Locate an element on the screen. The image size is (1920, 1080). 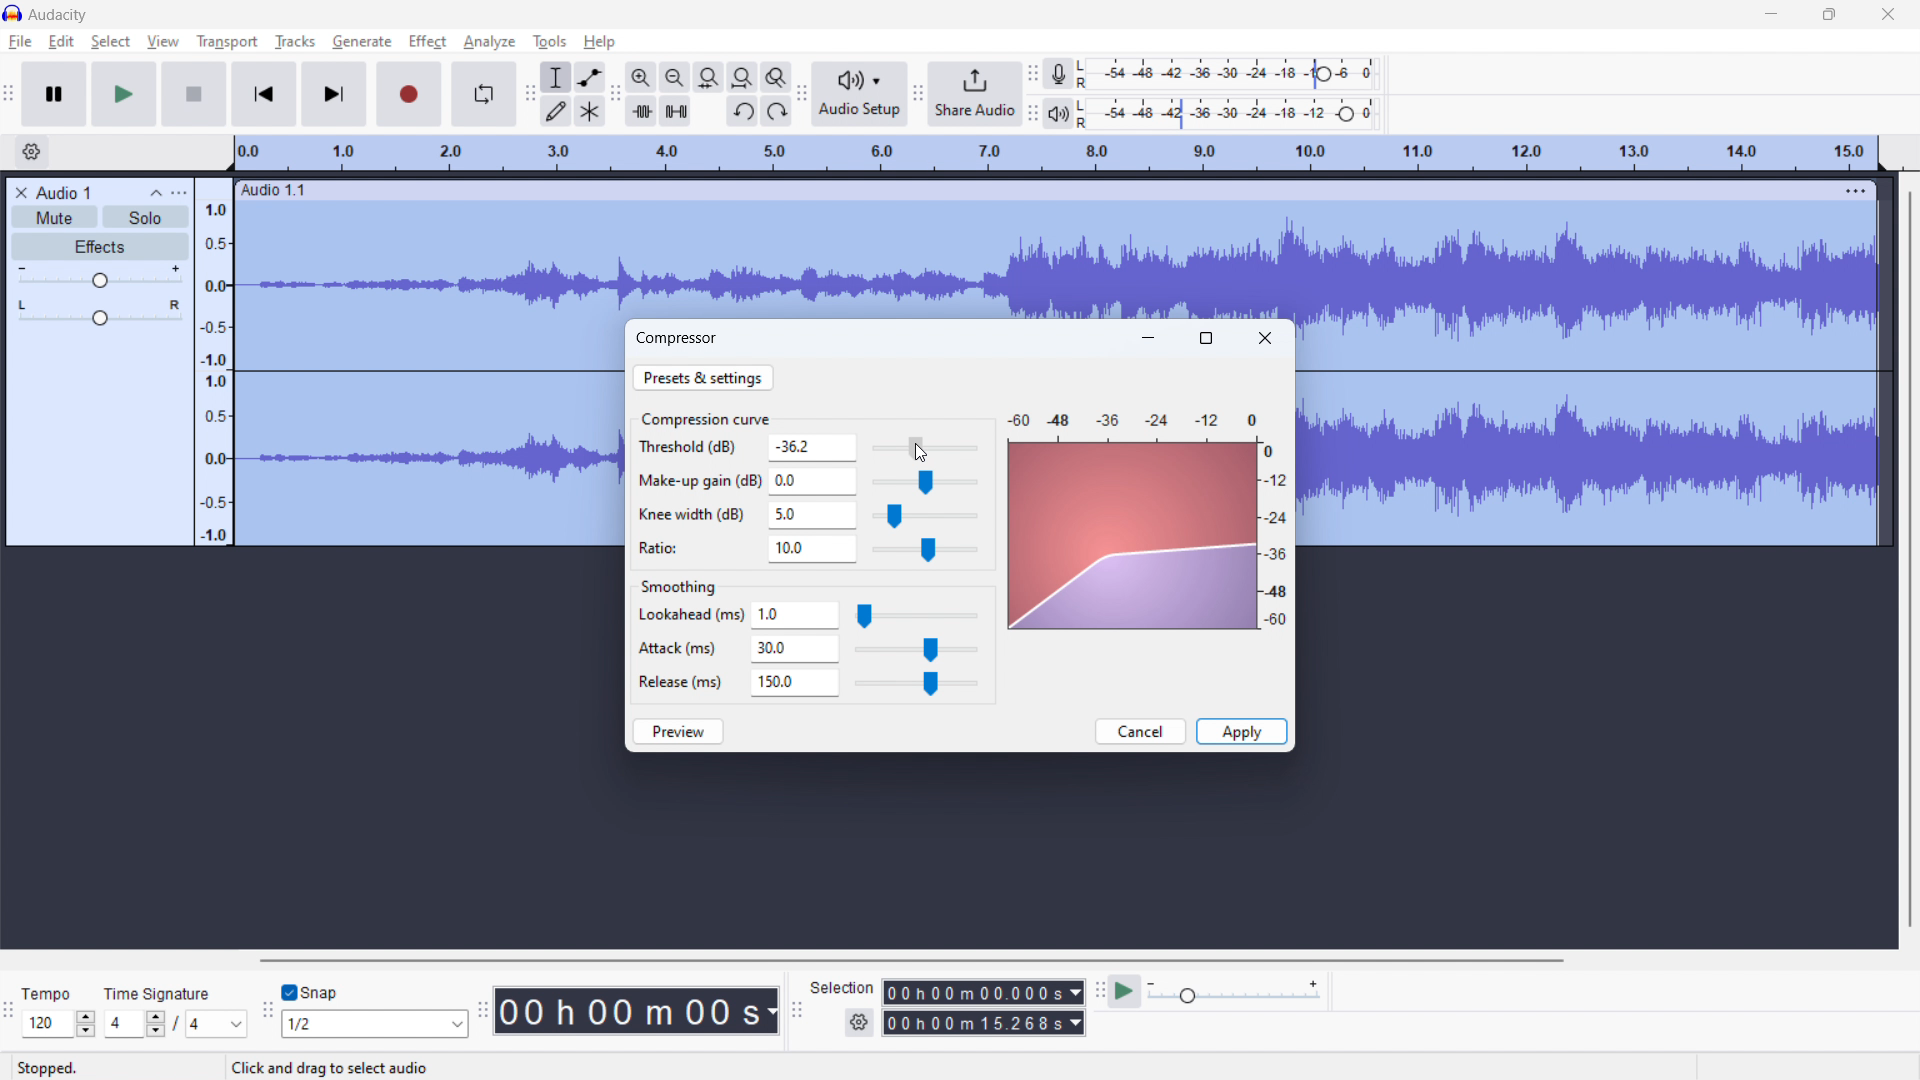
multi tool is located at coordinates (590, 112).